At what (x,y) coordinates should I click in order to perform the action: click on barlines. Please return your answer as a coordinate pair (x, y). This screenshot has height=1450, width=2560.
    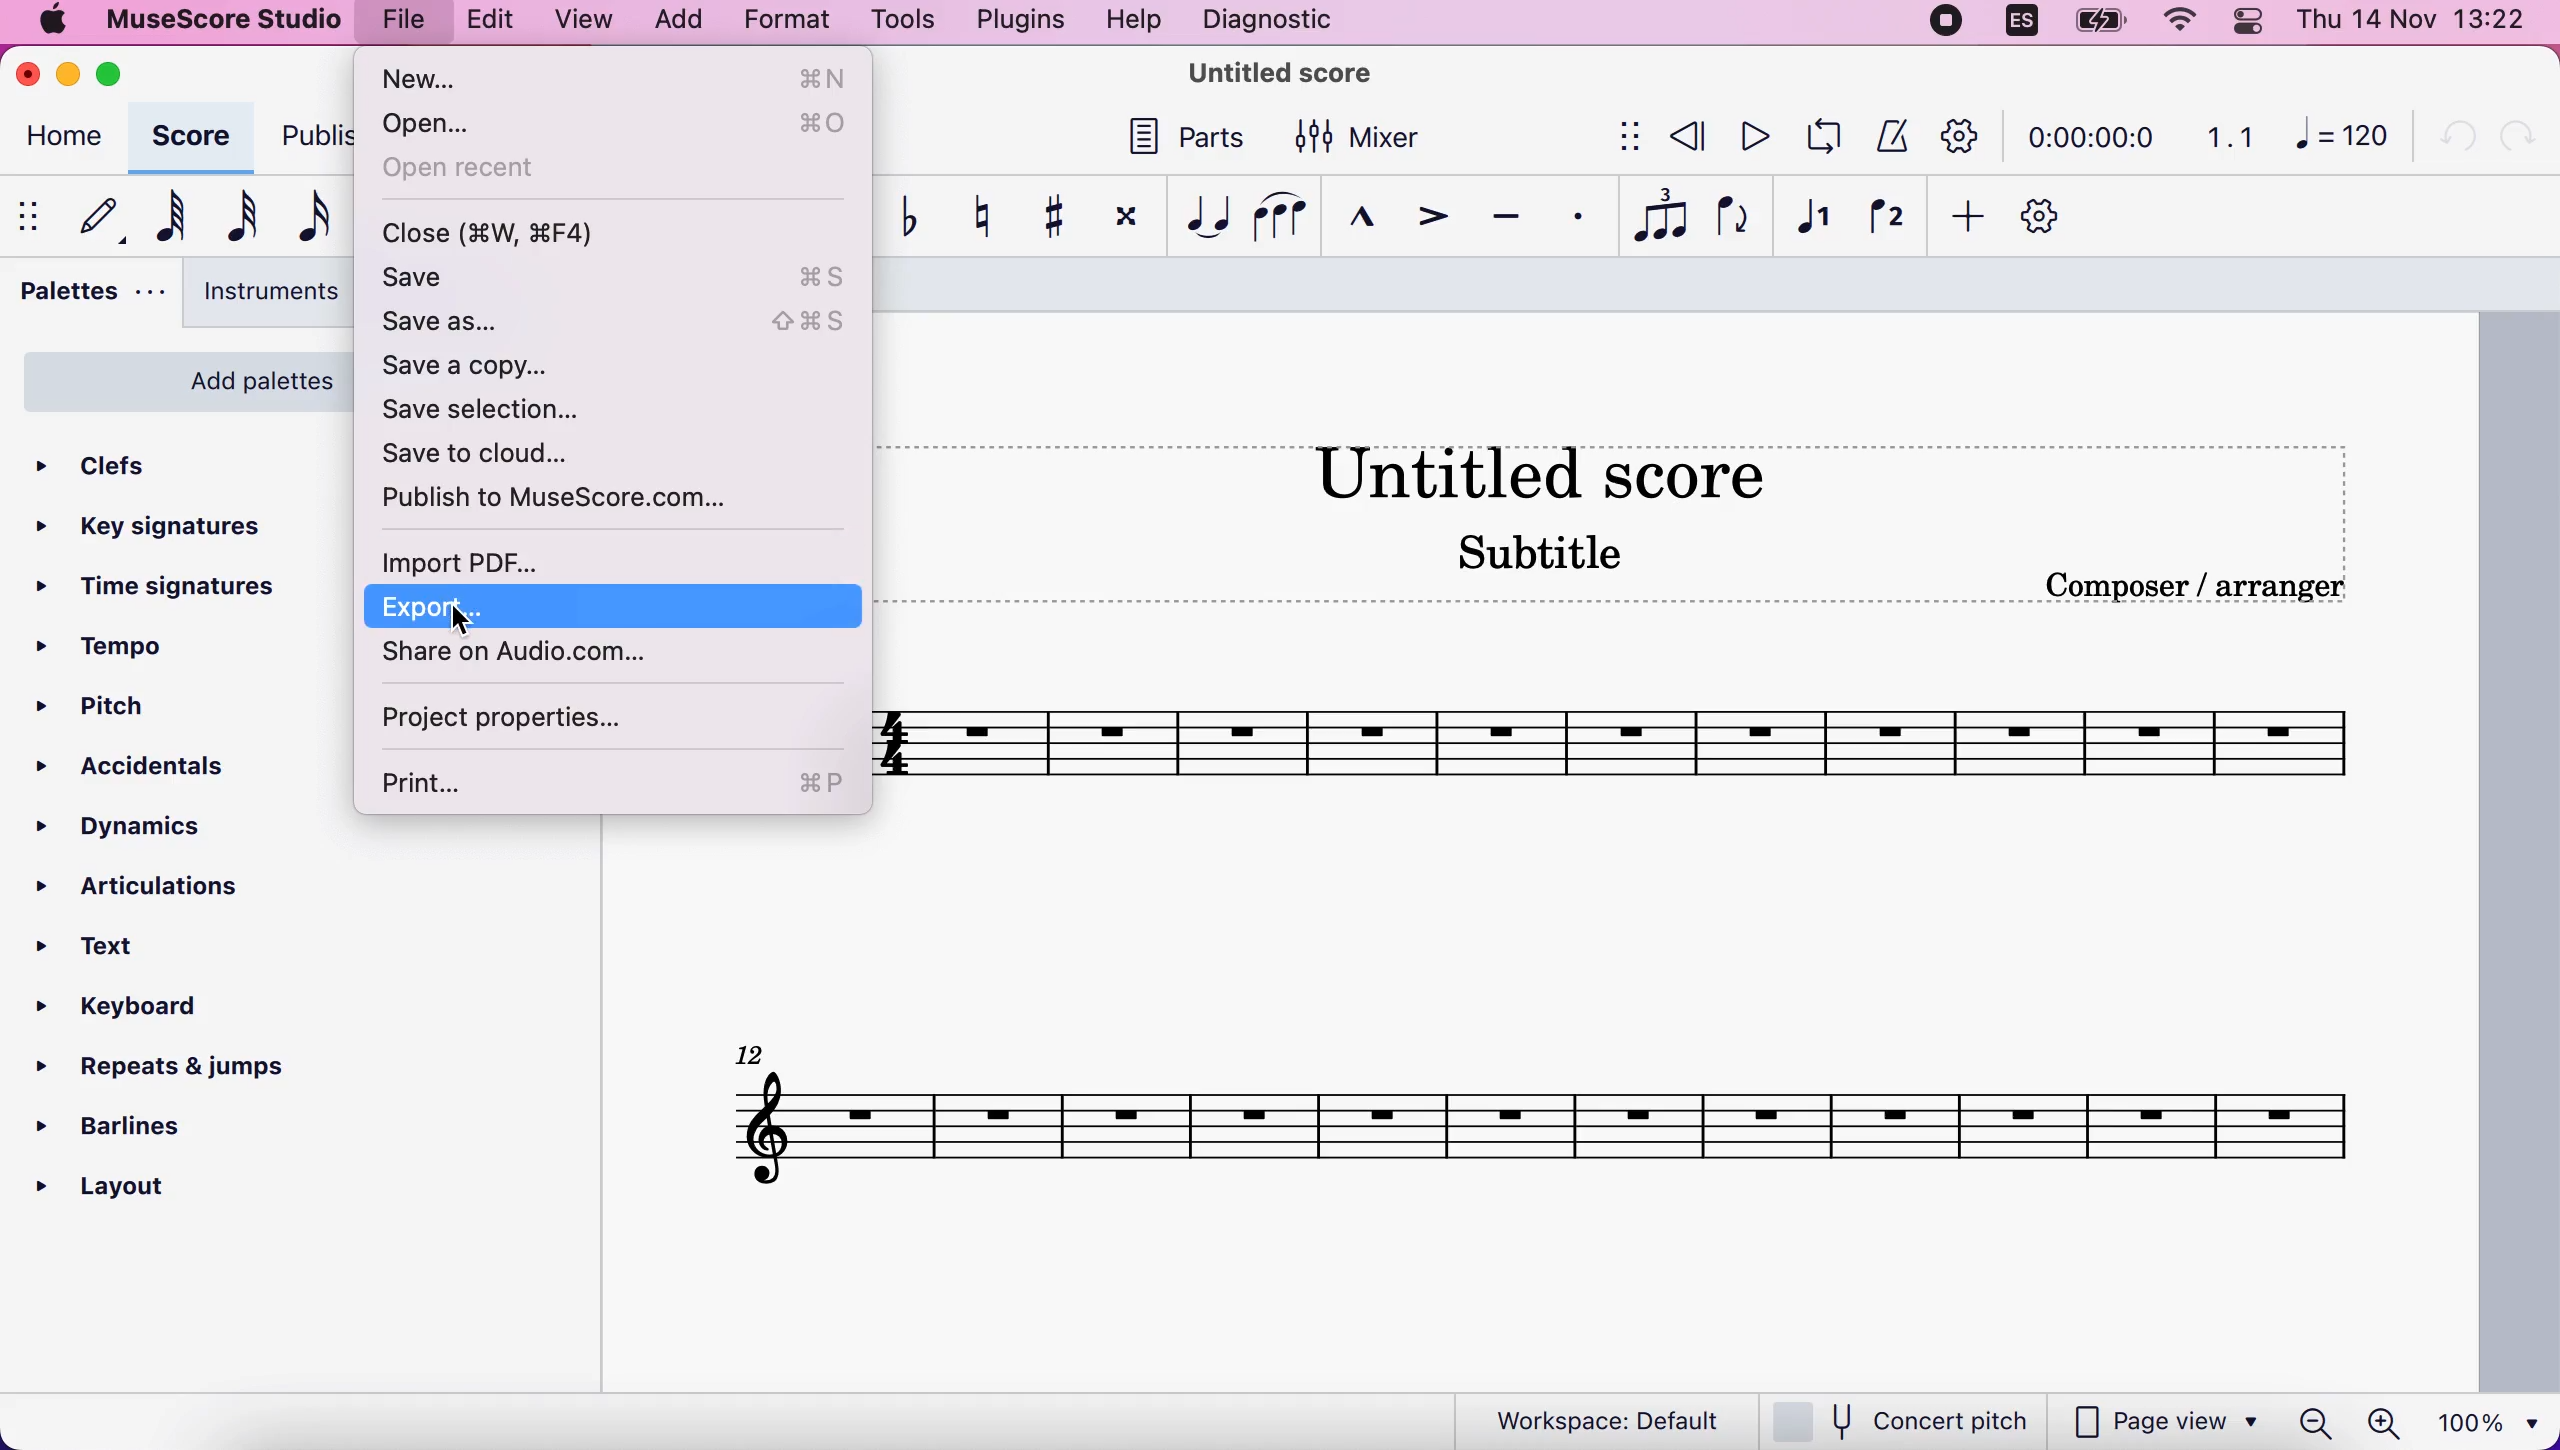
    Looking at the image, I should click on (138, 1130).